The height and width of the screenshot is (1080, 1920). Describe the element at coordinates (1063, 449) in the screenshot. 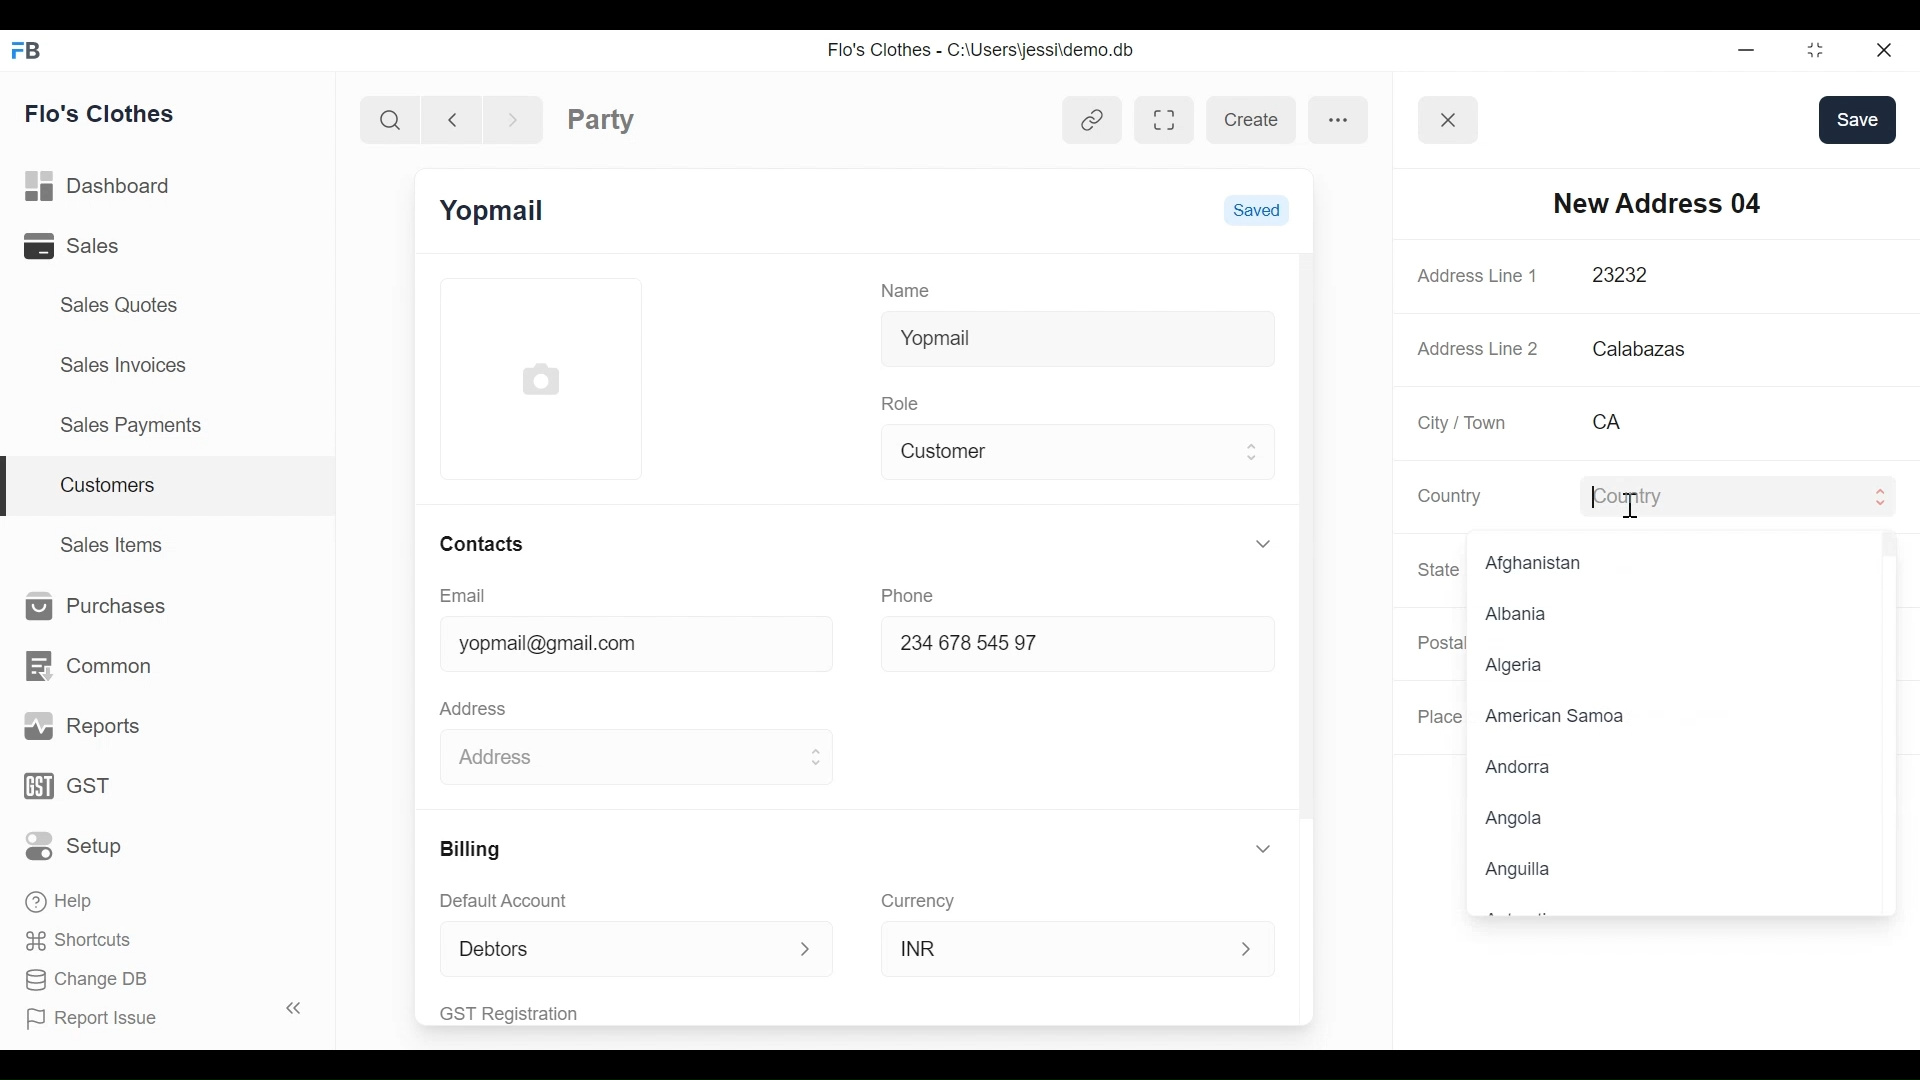

I see `Customer` at that location.